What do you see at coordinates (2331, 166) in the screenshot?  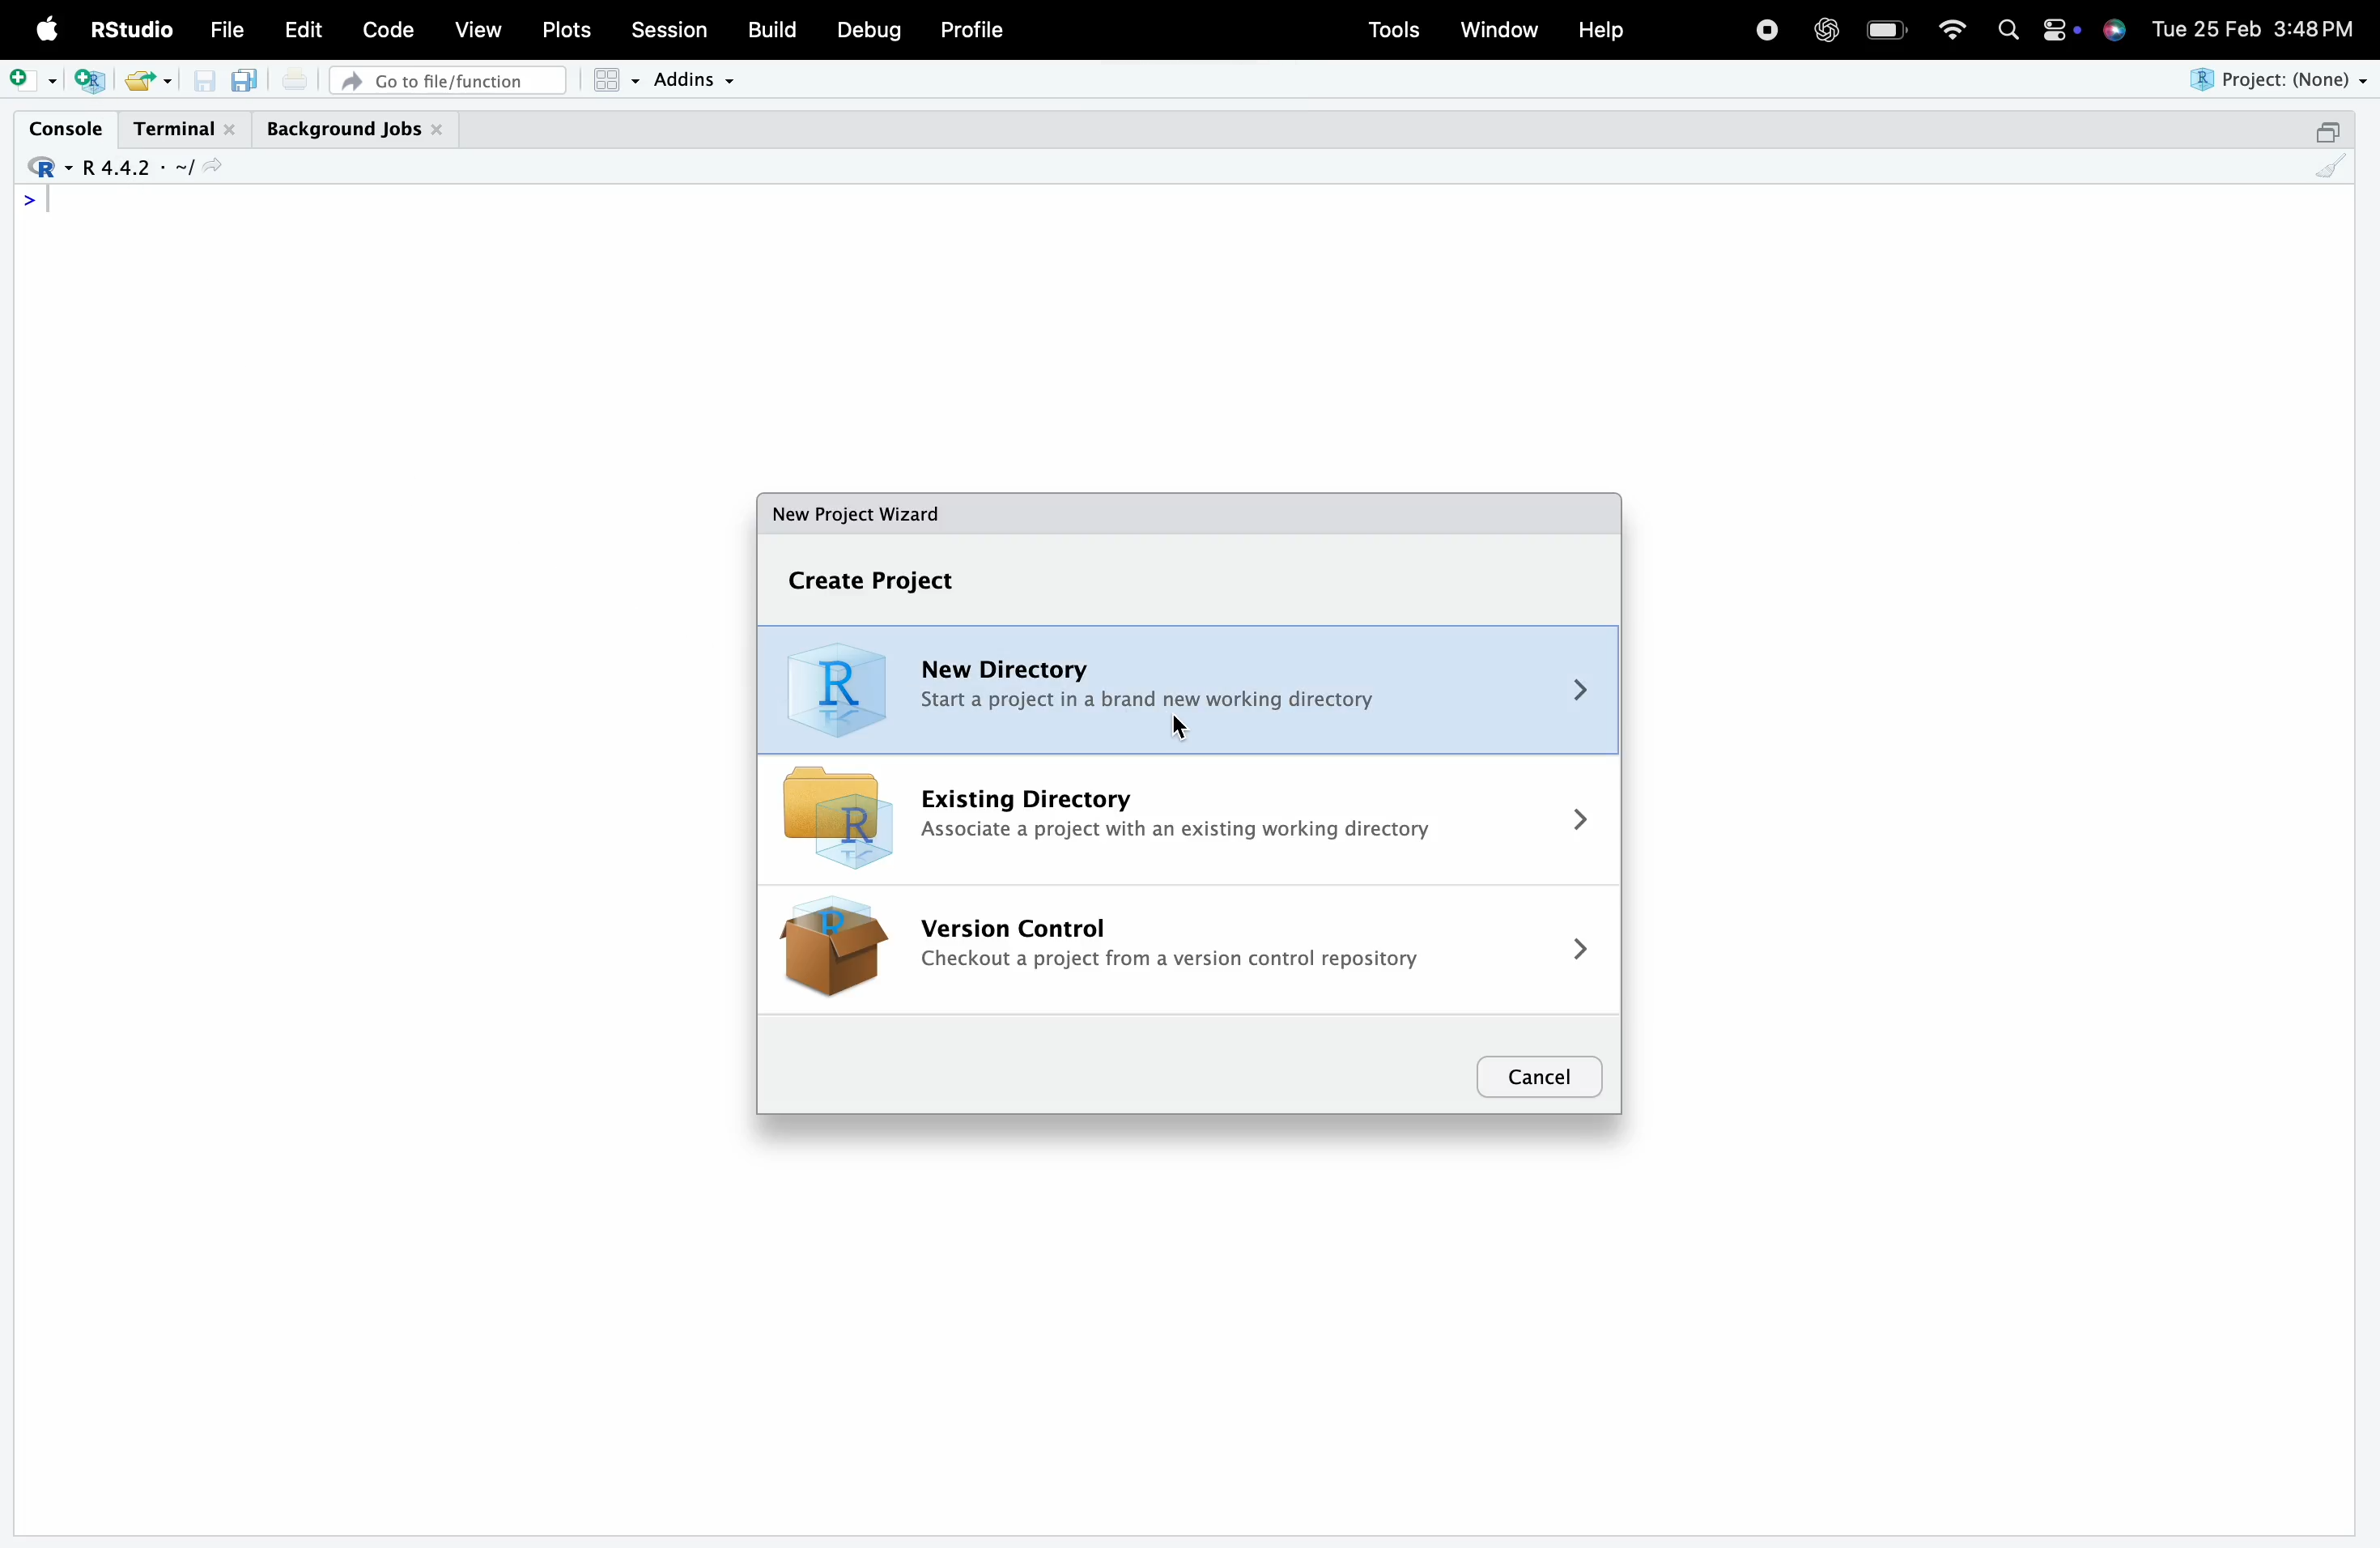 I see `clear console` at bounding box center [2331, 166].